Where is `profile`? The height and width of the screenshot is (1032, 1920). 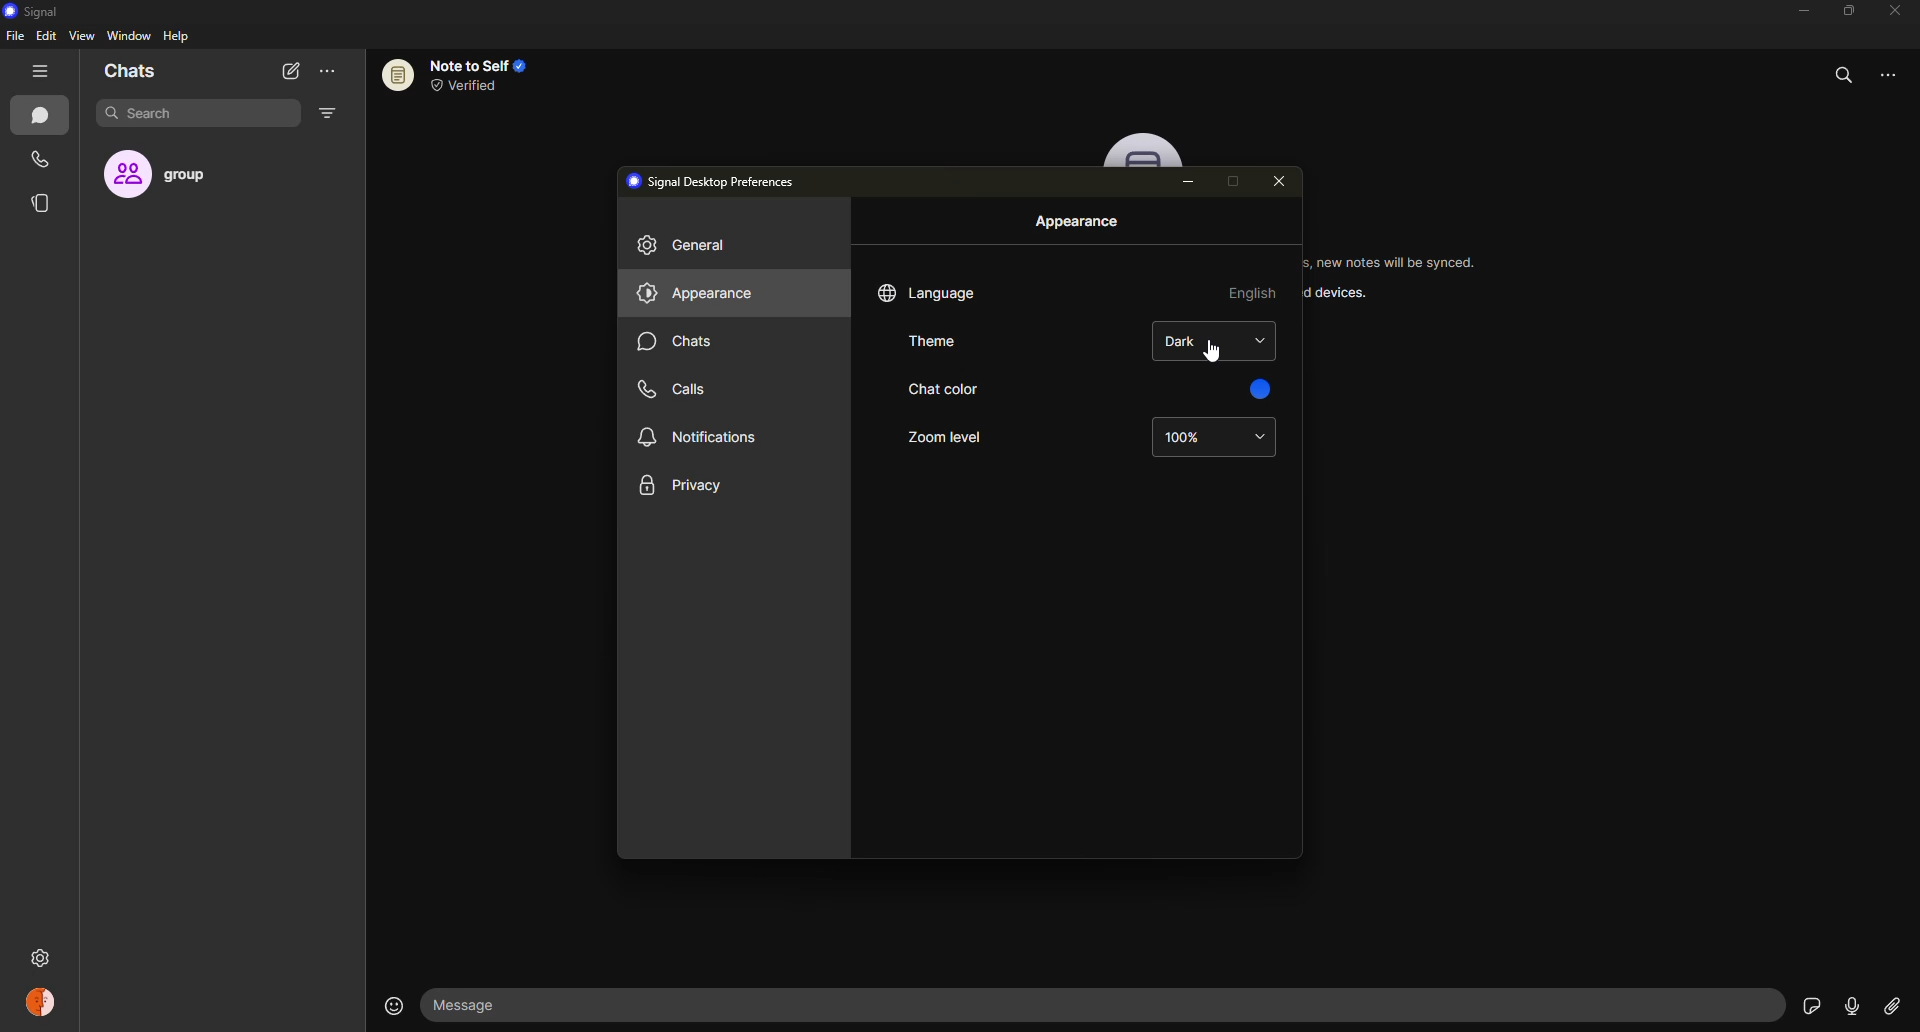 profile is located at coordinates (39, 1001).